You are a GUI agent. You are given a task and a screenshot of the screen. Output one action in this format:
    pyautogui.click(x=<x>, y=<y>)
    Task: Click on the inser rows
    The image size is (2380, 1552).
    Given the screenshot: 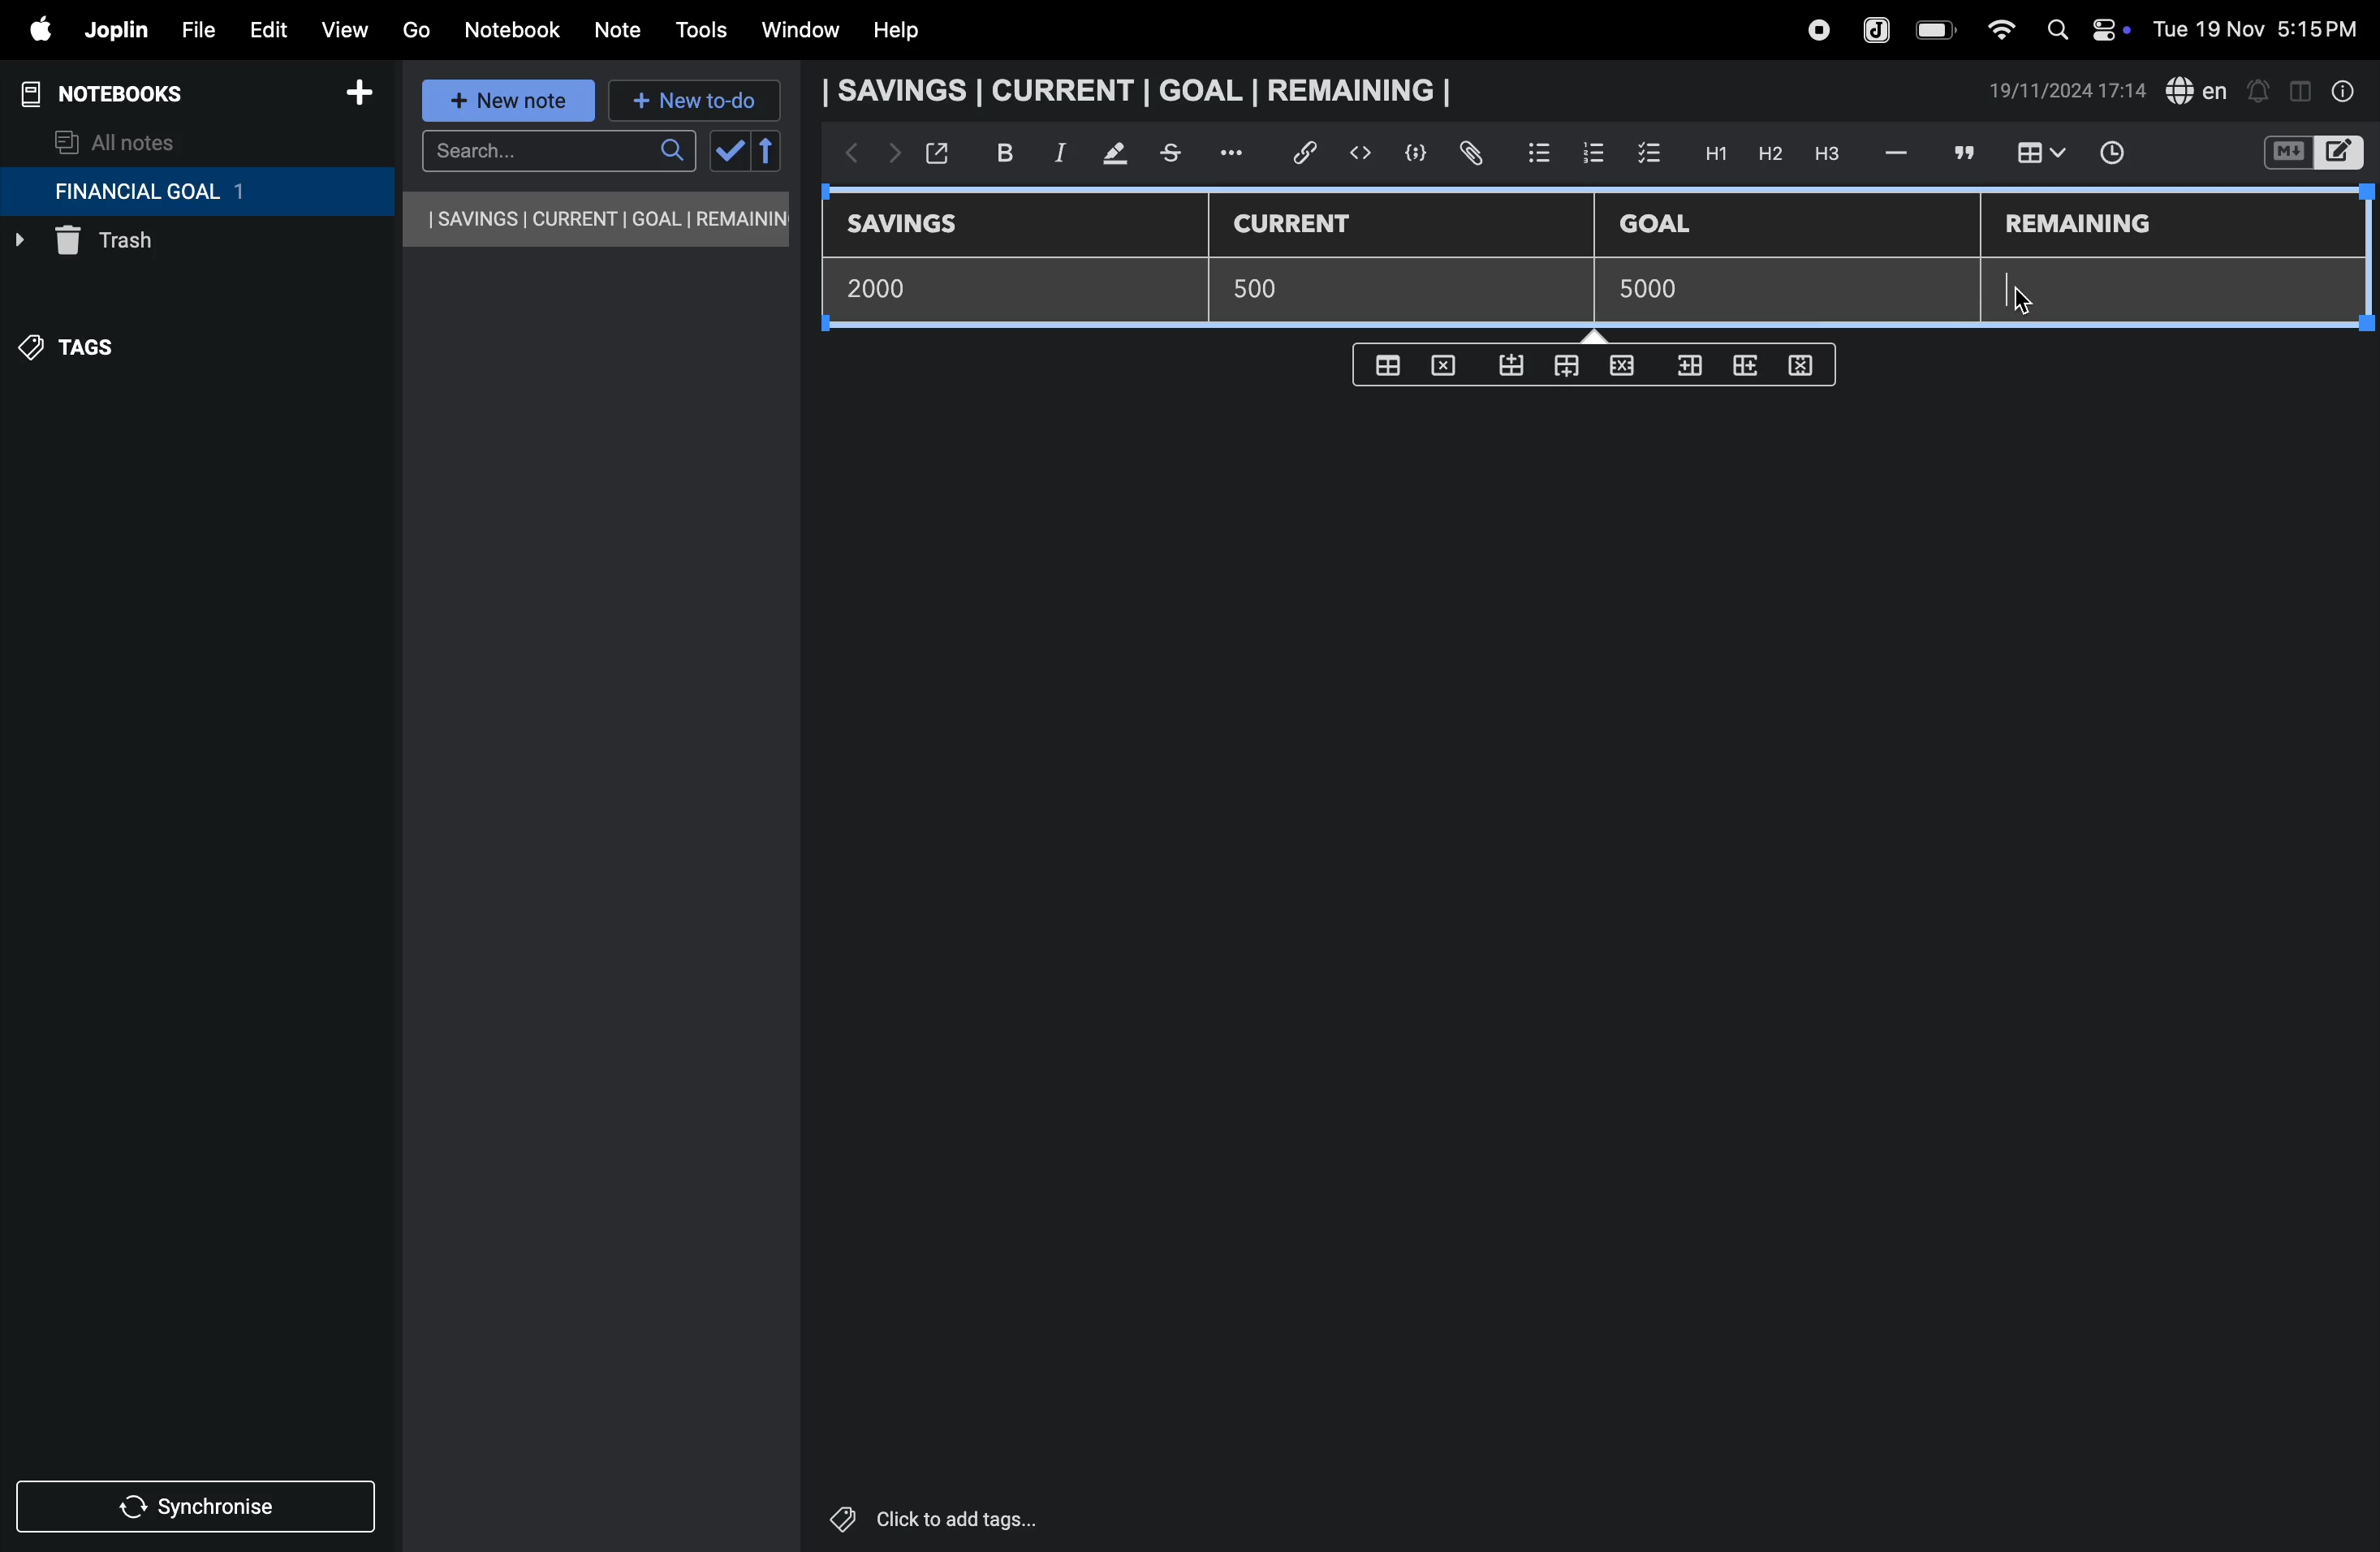 What is the action you would take?
    pyautogui.click(x=1686, y=370)
    